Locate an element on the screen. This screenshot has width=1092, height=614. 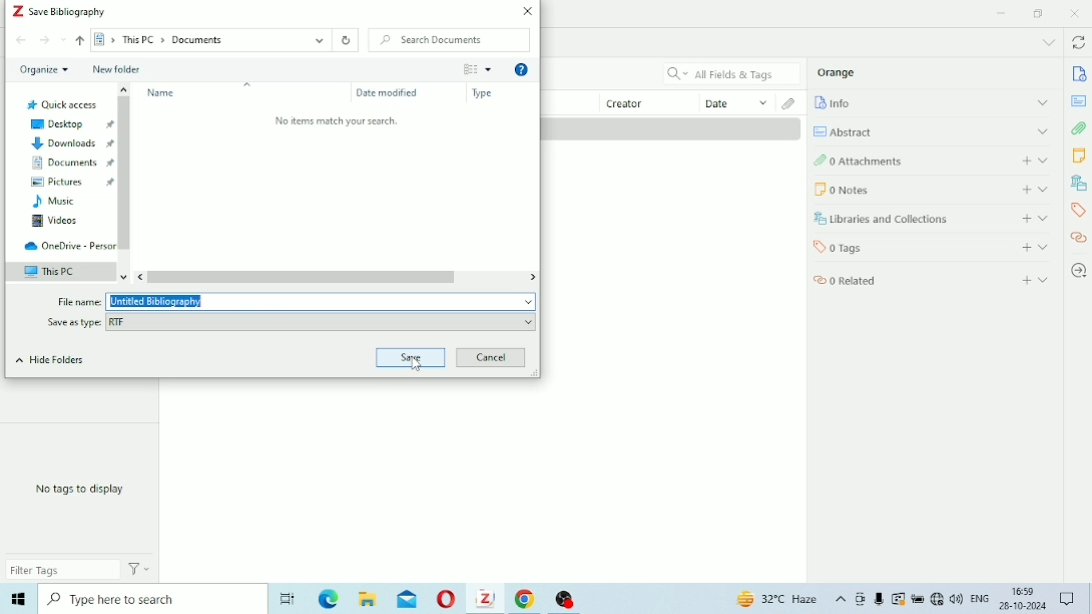
New folder is located at coordinates (117, 70).